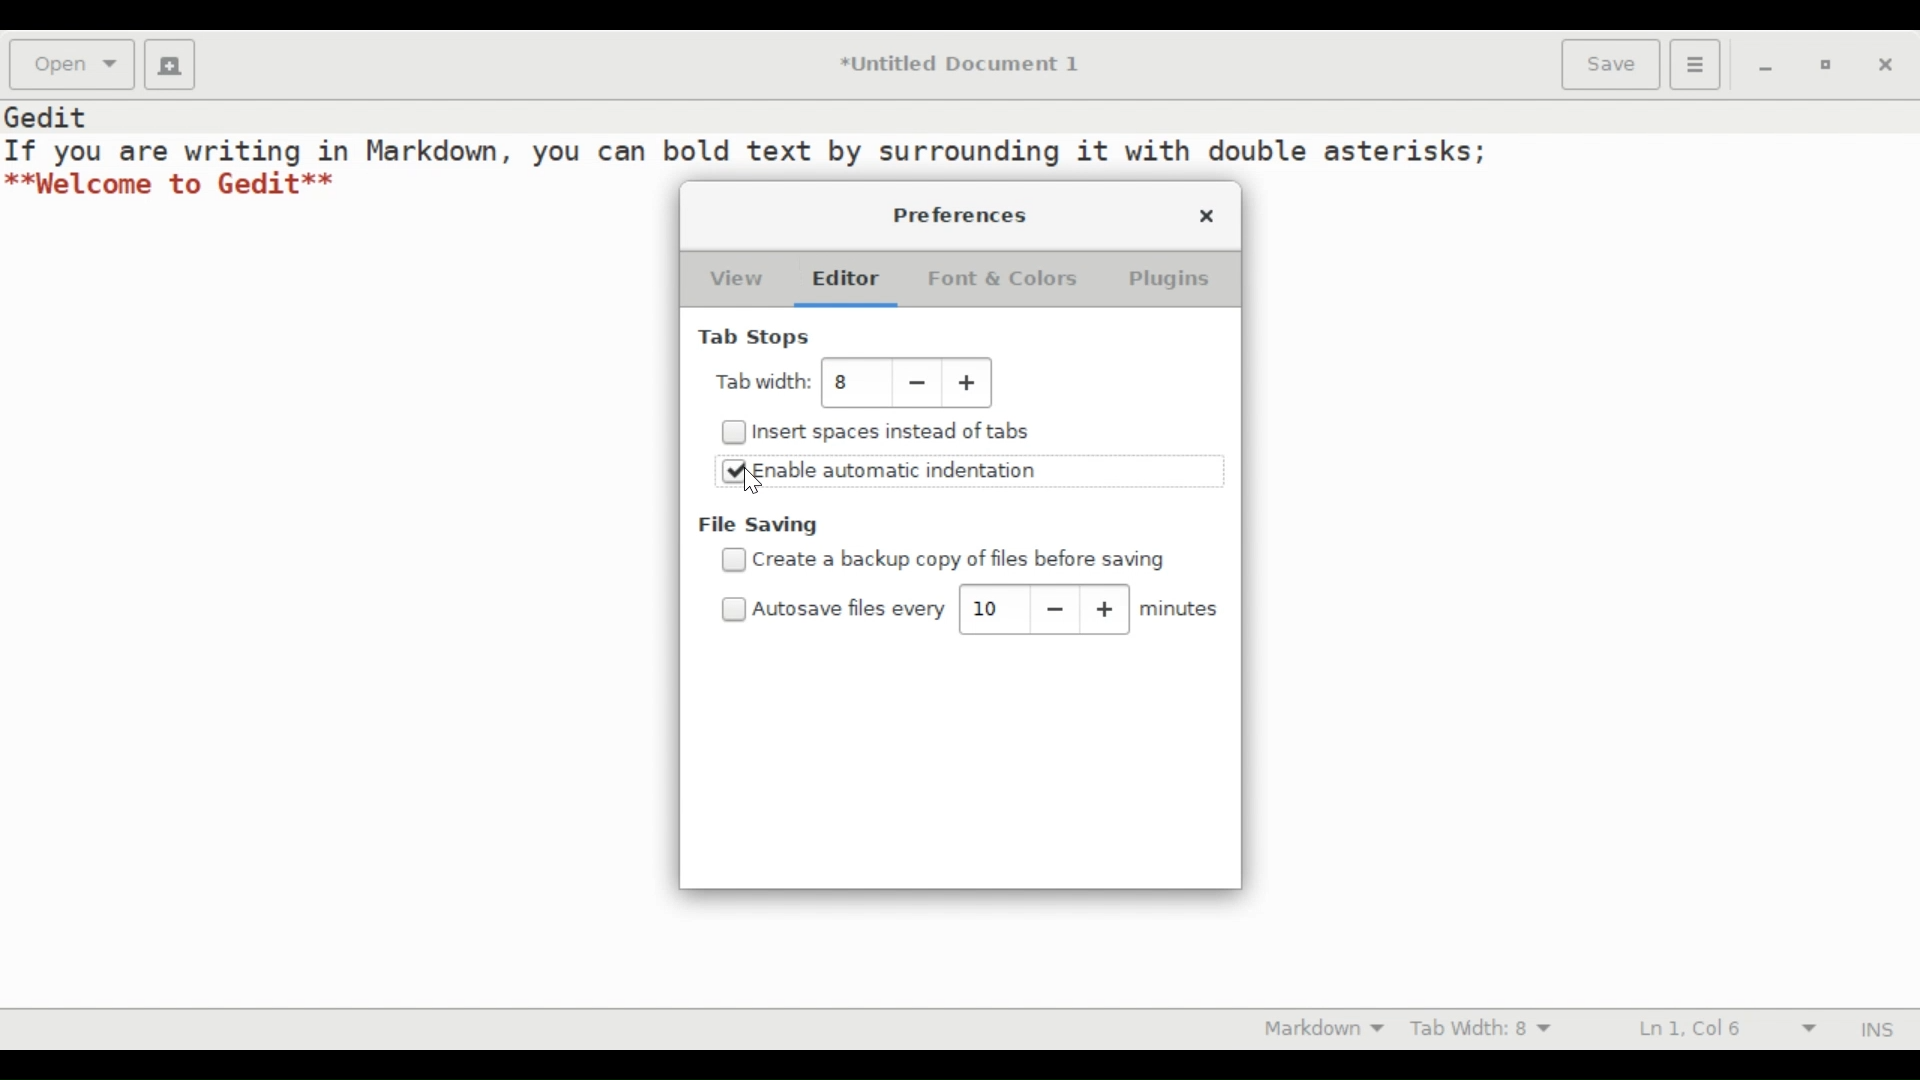  What do you see at coordinates (1054, 609) in the screenshot?
I see `decrease autosave value` at bounding box center [1054, 609].